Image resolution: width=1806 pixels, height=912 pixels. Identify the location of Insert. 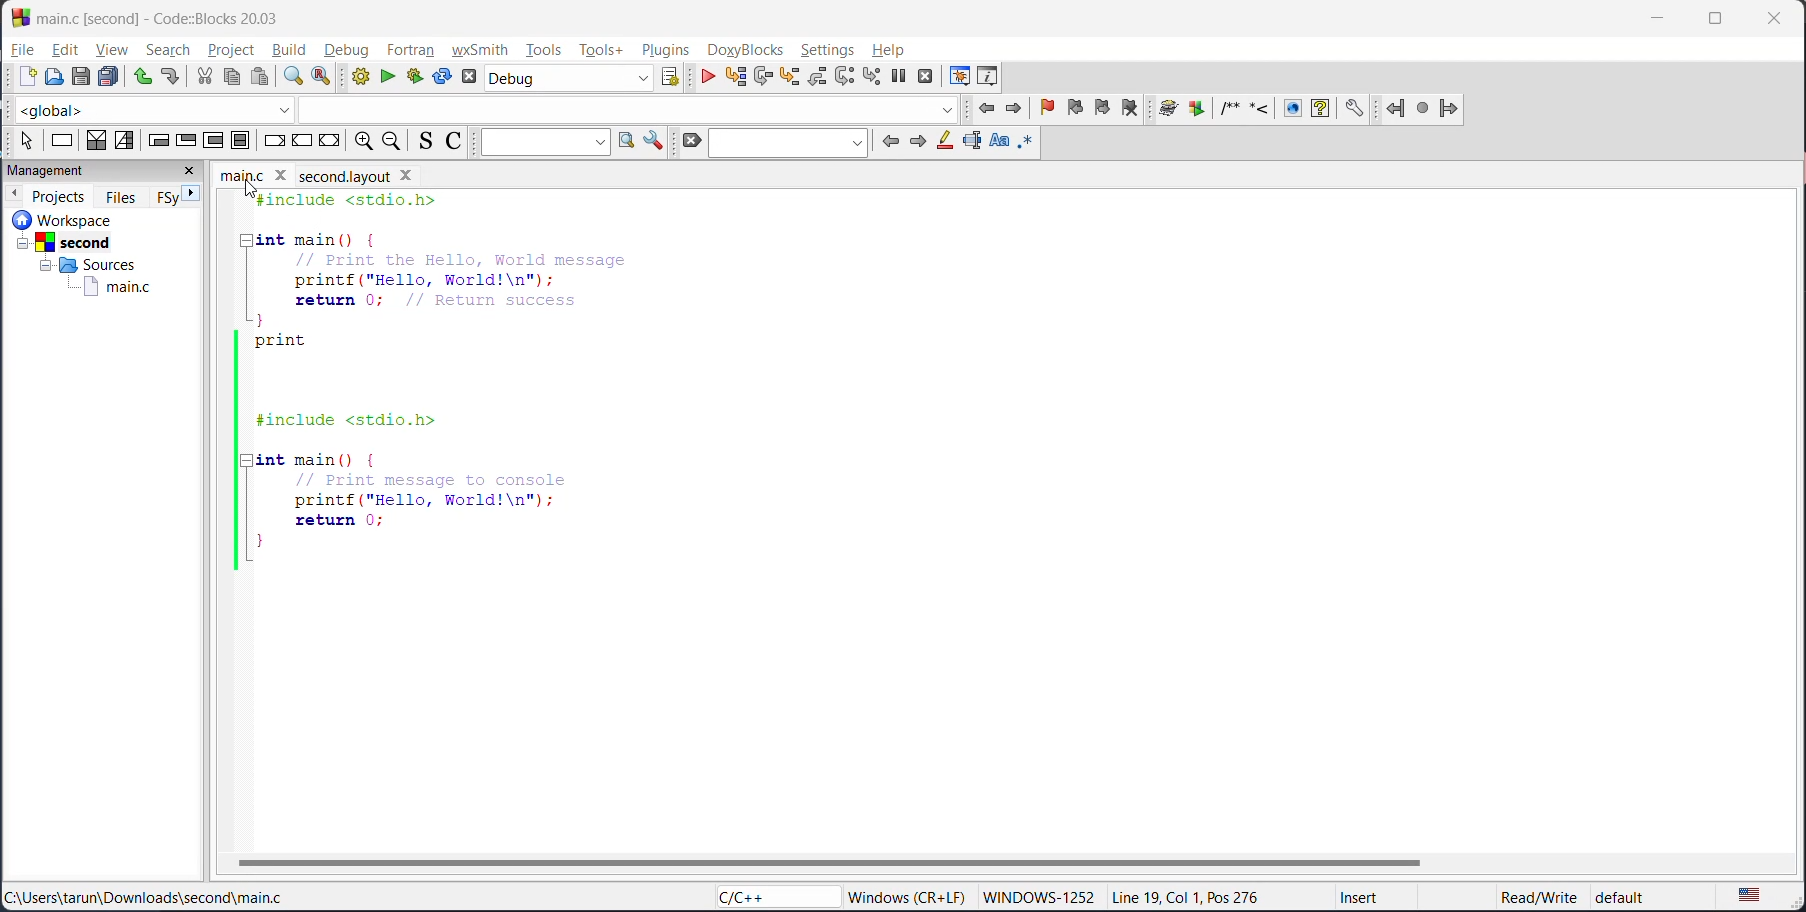
(1363, 896).